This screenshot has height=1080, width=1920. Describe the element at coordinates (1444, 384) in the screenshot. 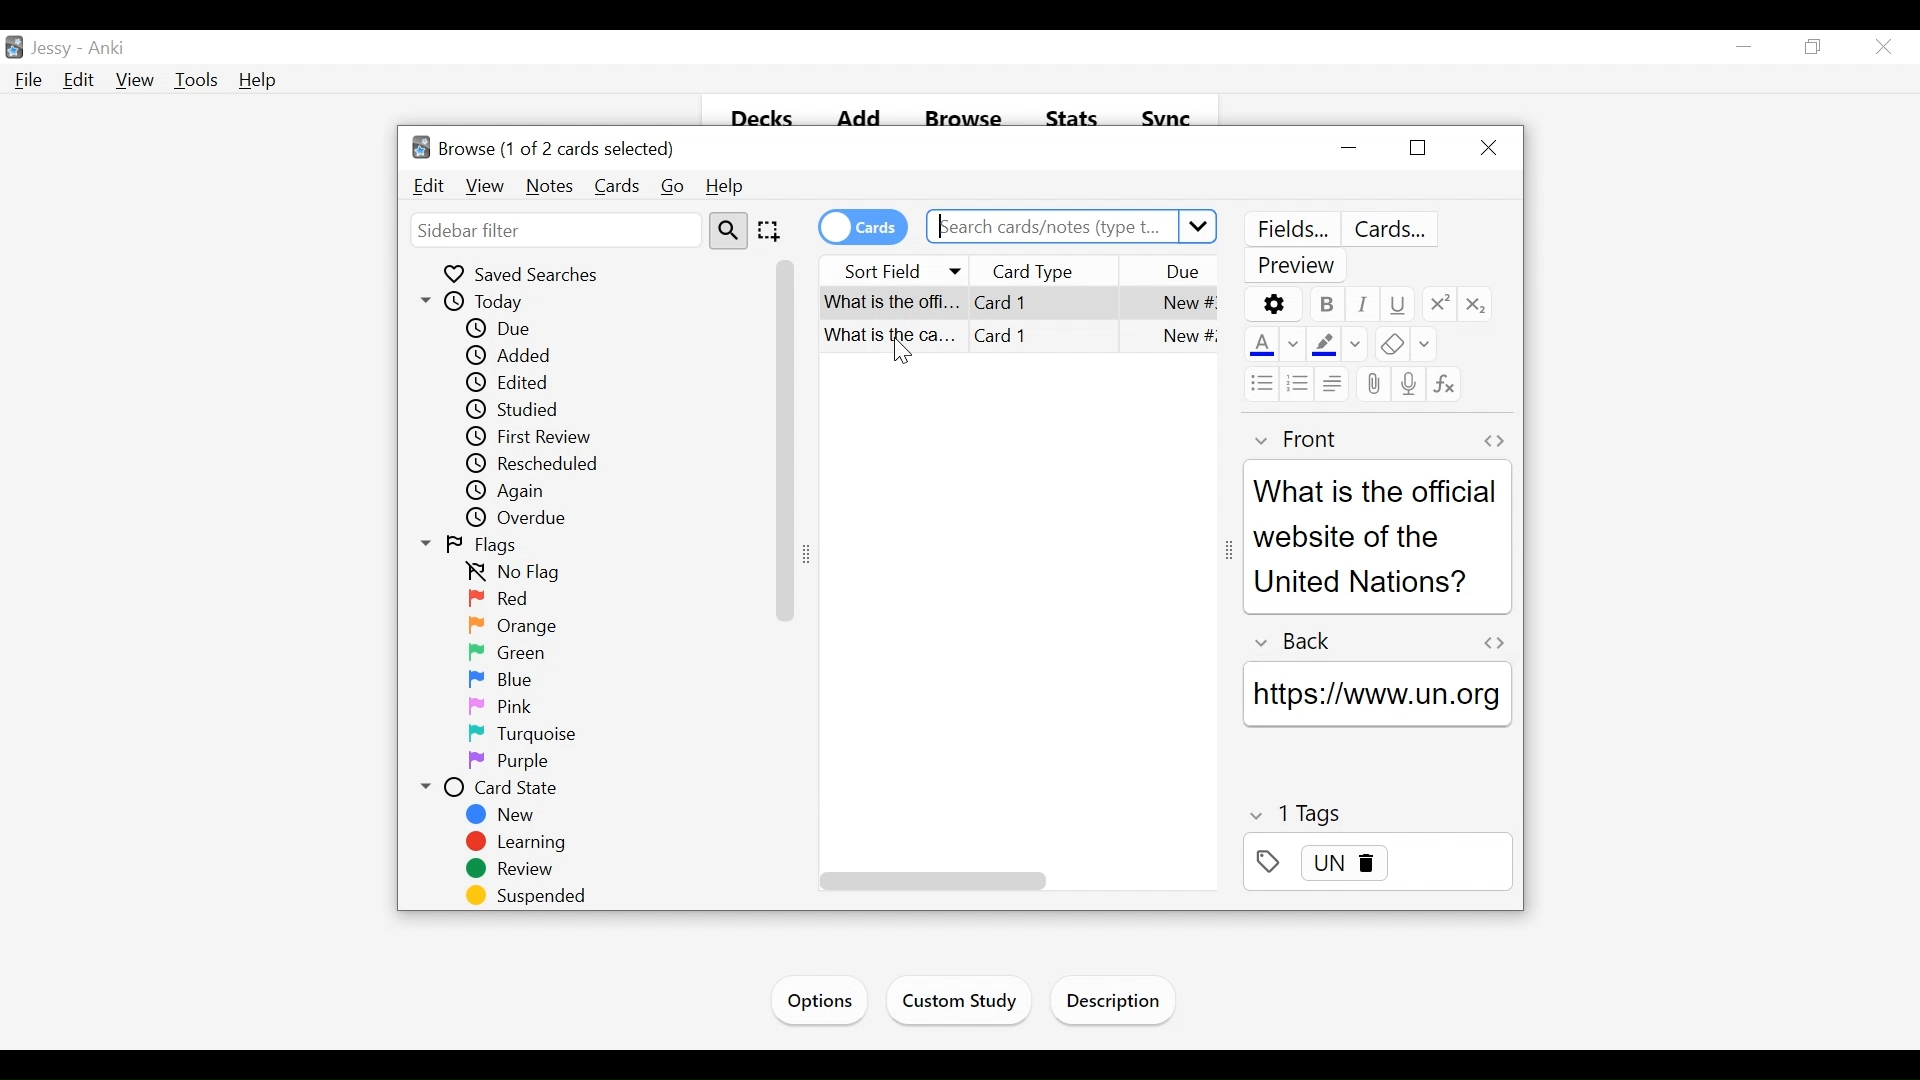

I see `Equation` at that location.